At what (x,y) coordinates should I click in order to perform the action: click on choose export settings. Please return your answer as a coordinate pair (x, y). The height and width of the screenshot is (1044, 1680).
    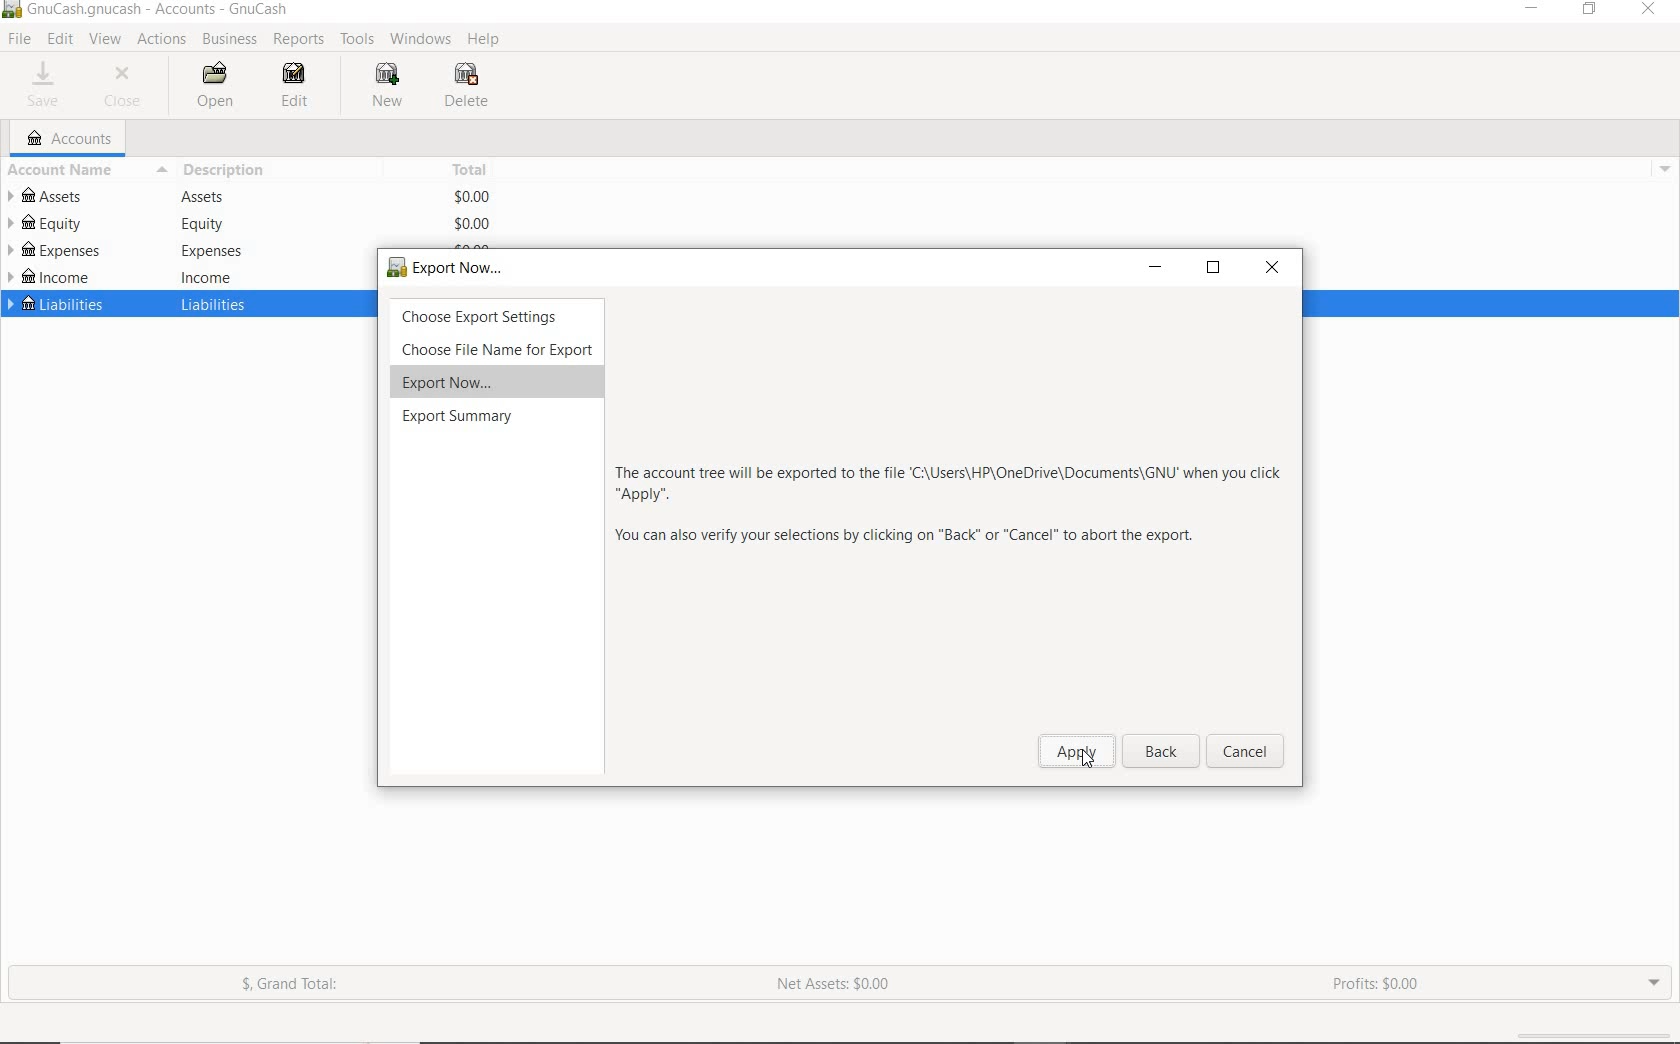
    Looking at the image, I should click on (495, 317).